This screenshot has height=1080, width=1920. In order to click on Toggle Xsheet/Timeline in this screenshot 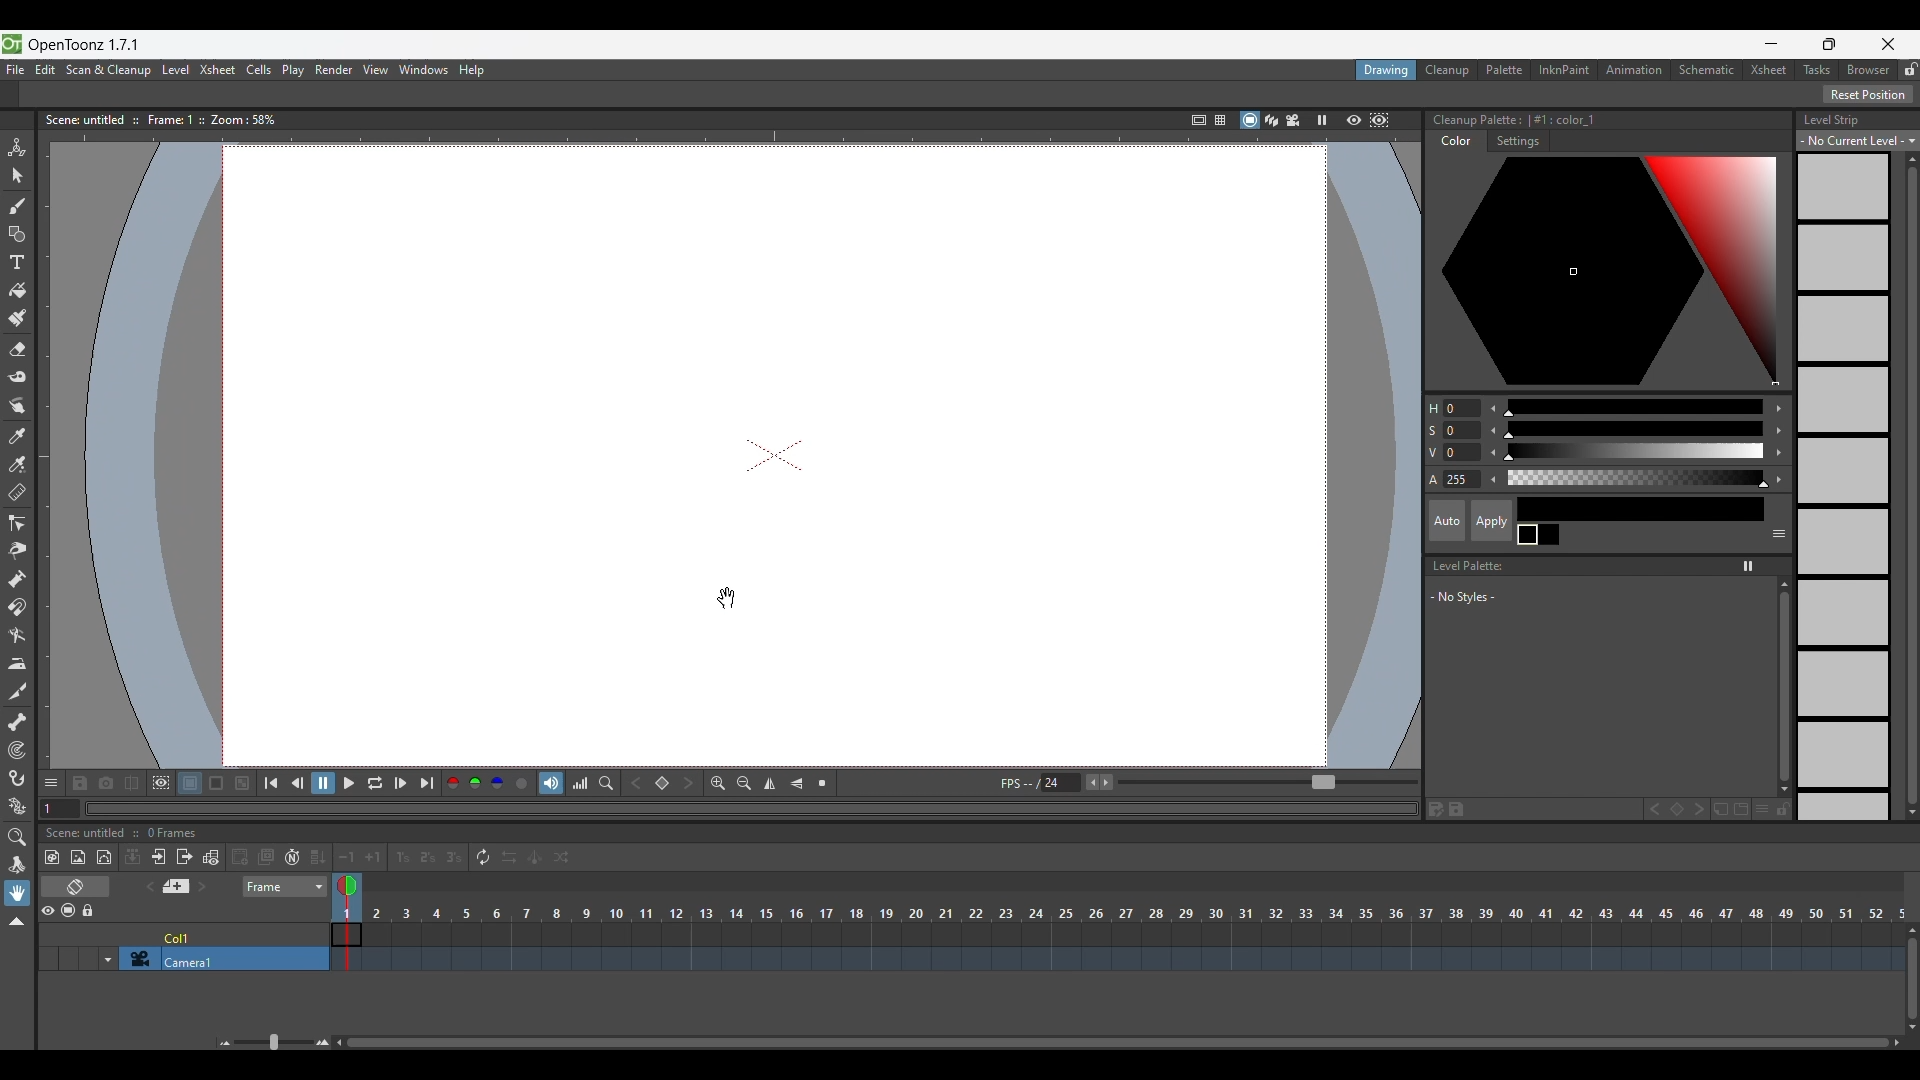, I will do `click(75, 887)`.